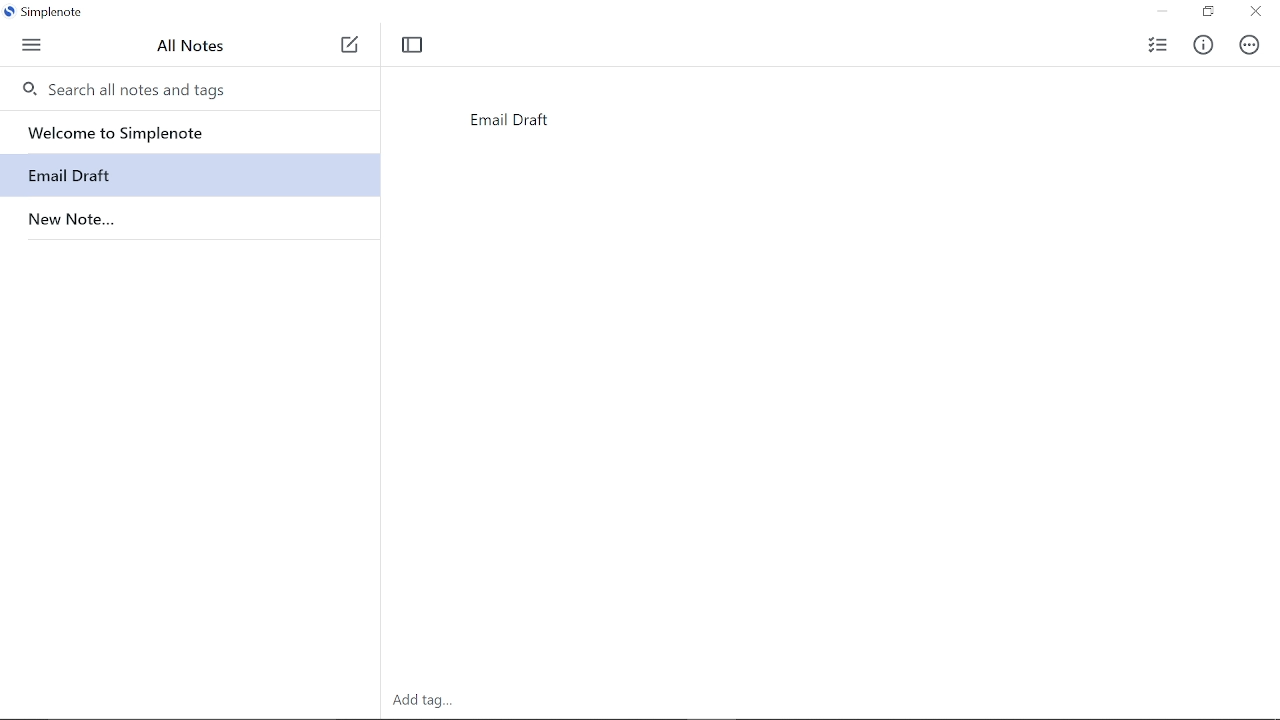  What do you see at coordinates (1255, 13) in the screenshot?
I see `close` at bounding box center [1255, 13].